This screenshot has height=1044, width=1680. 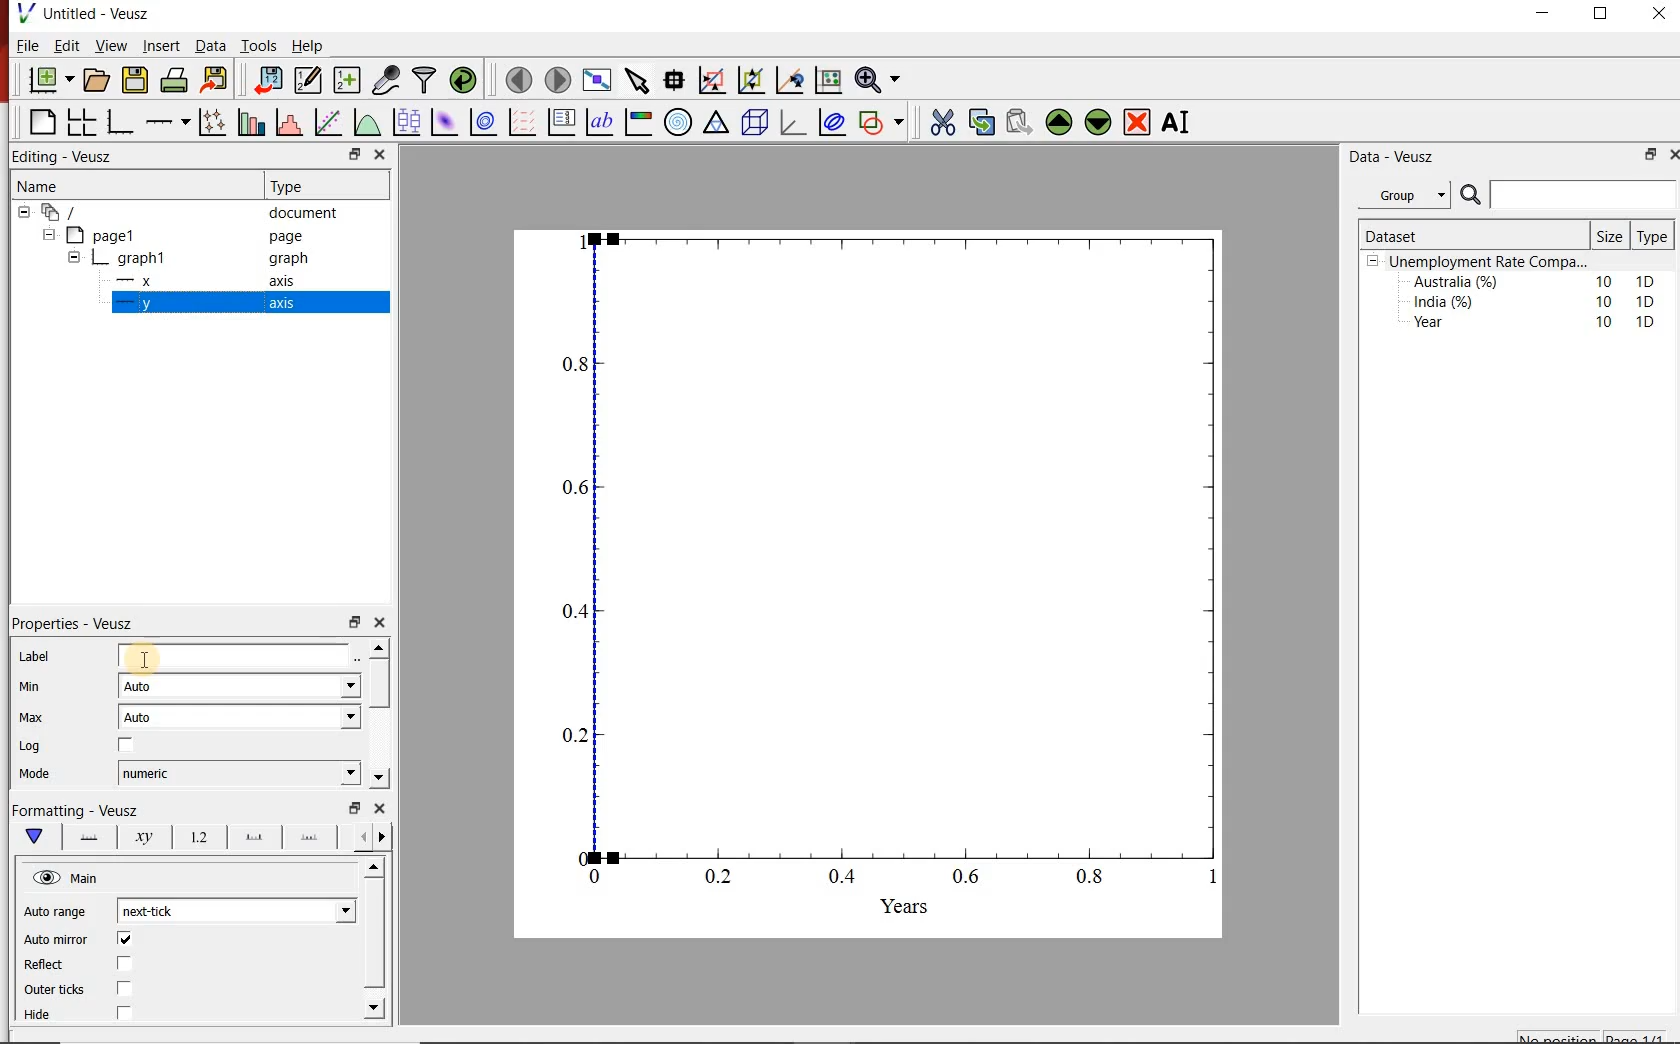 I want to click on move the widgets up, so click(x=1059, y=122).